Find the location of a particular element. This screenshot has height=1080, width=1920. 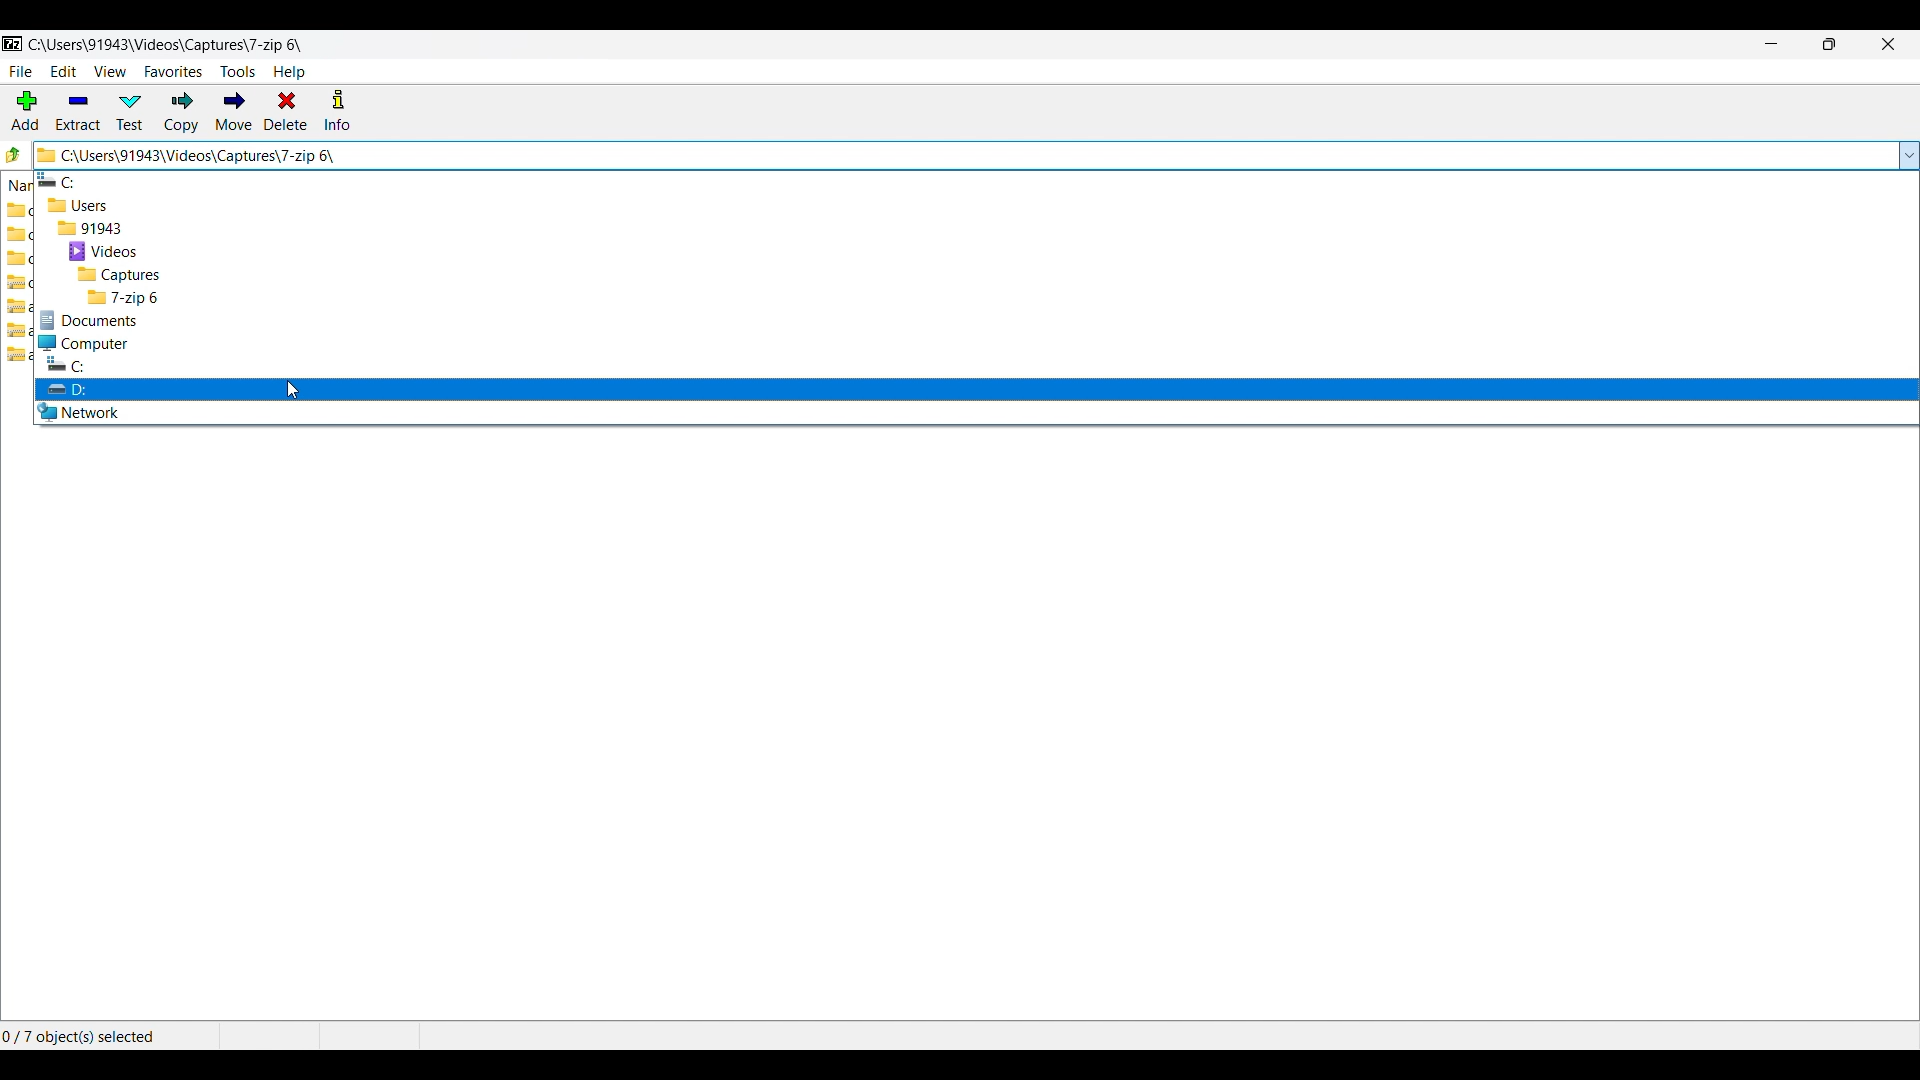

Users folder is located at coordinates (976, 205).